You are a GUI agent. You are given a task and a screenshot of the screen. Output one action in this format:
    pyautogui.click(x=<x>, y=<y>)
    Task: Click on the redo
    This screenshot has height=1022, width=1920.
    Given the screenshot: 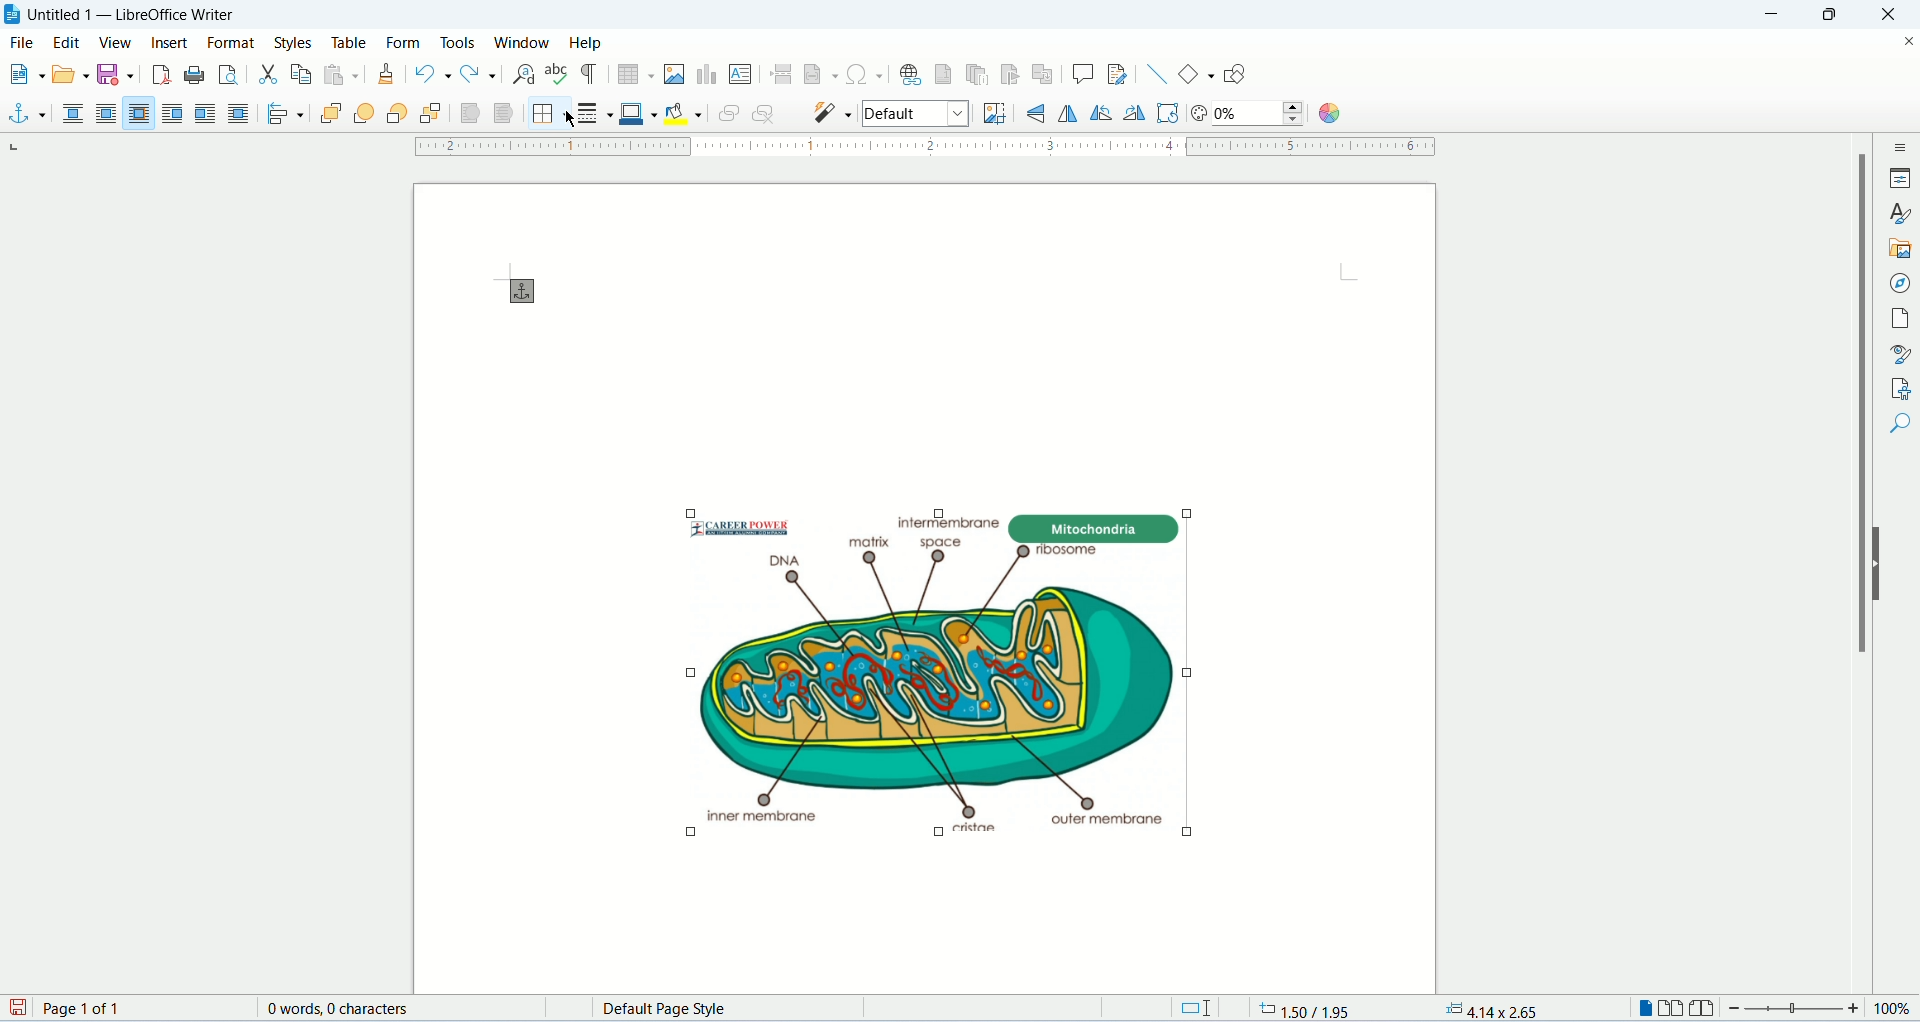 What is the action you would take?
    pyautogui.click(x=480, y=73)
    